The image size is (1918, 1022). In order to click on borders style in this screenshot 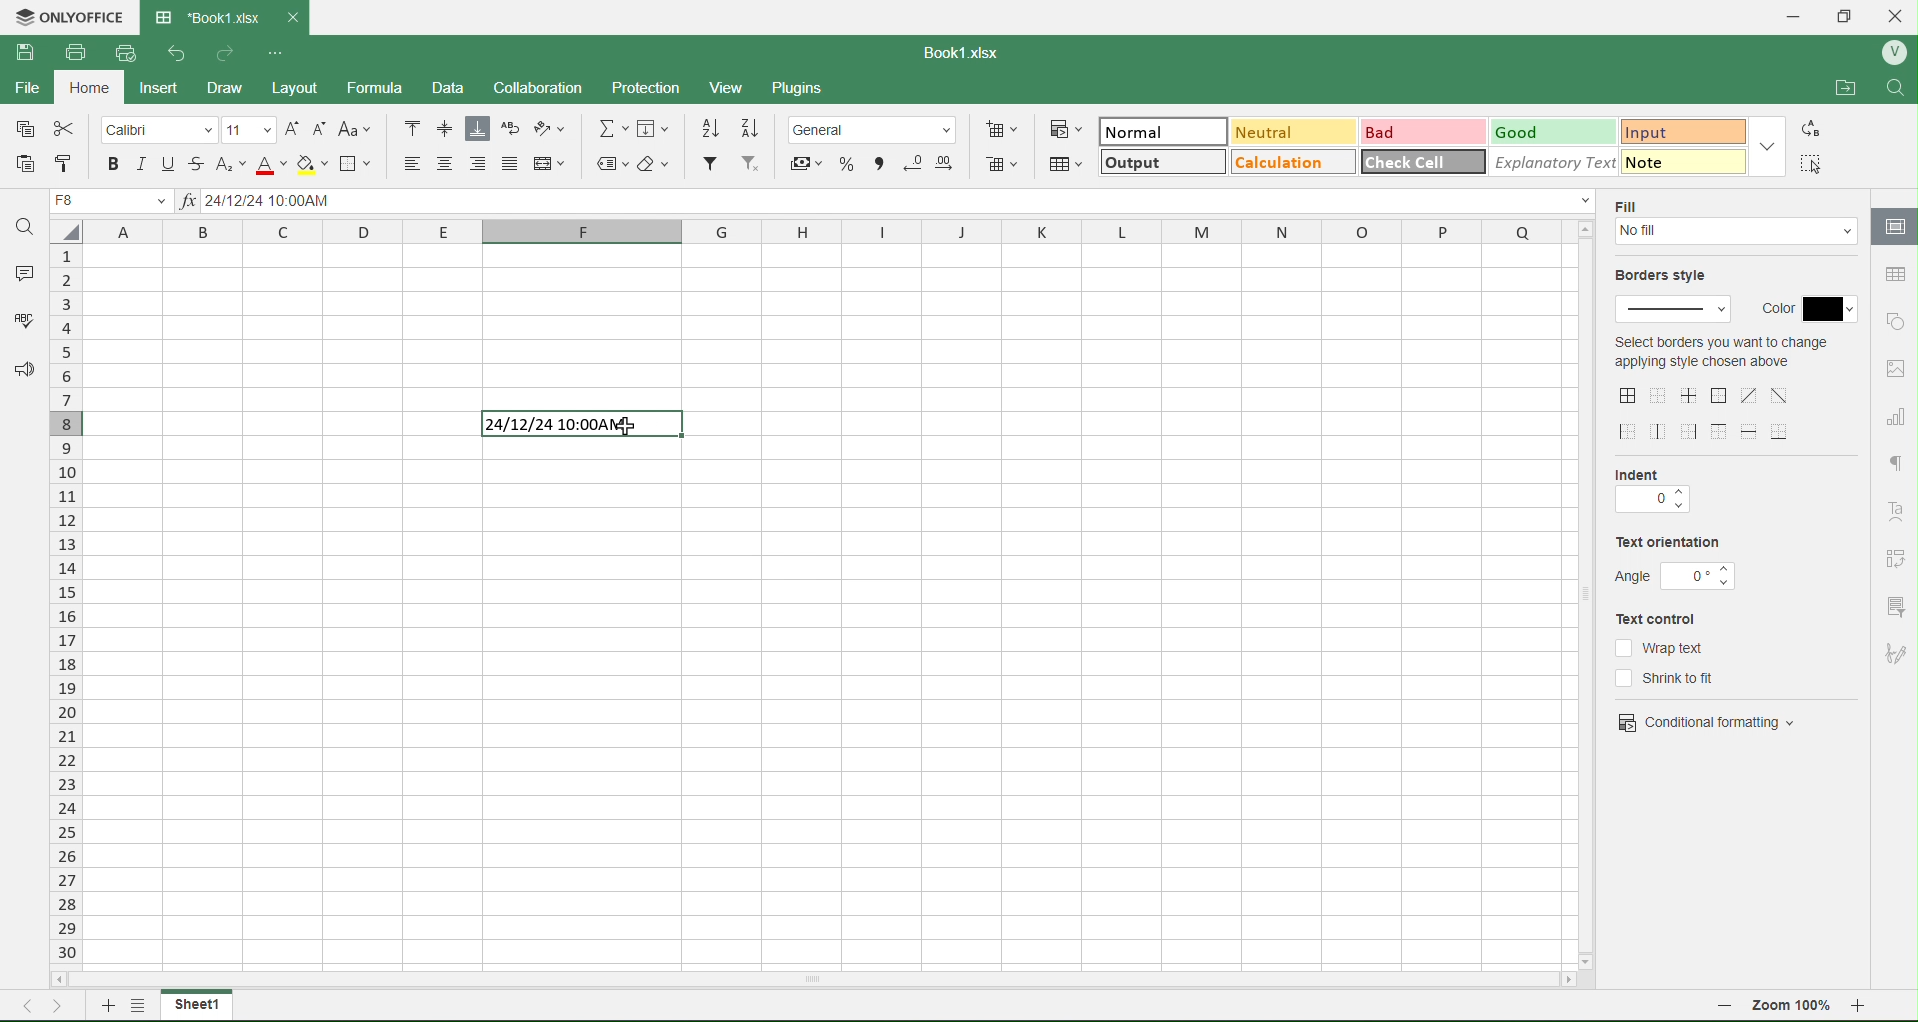, I will do `click(1668, 277)`.